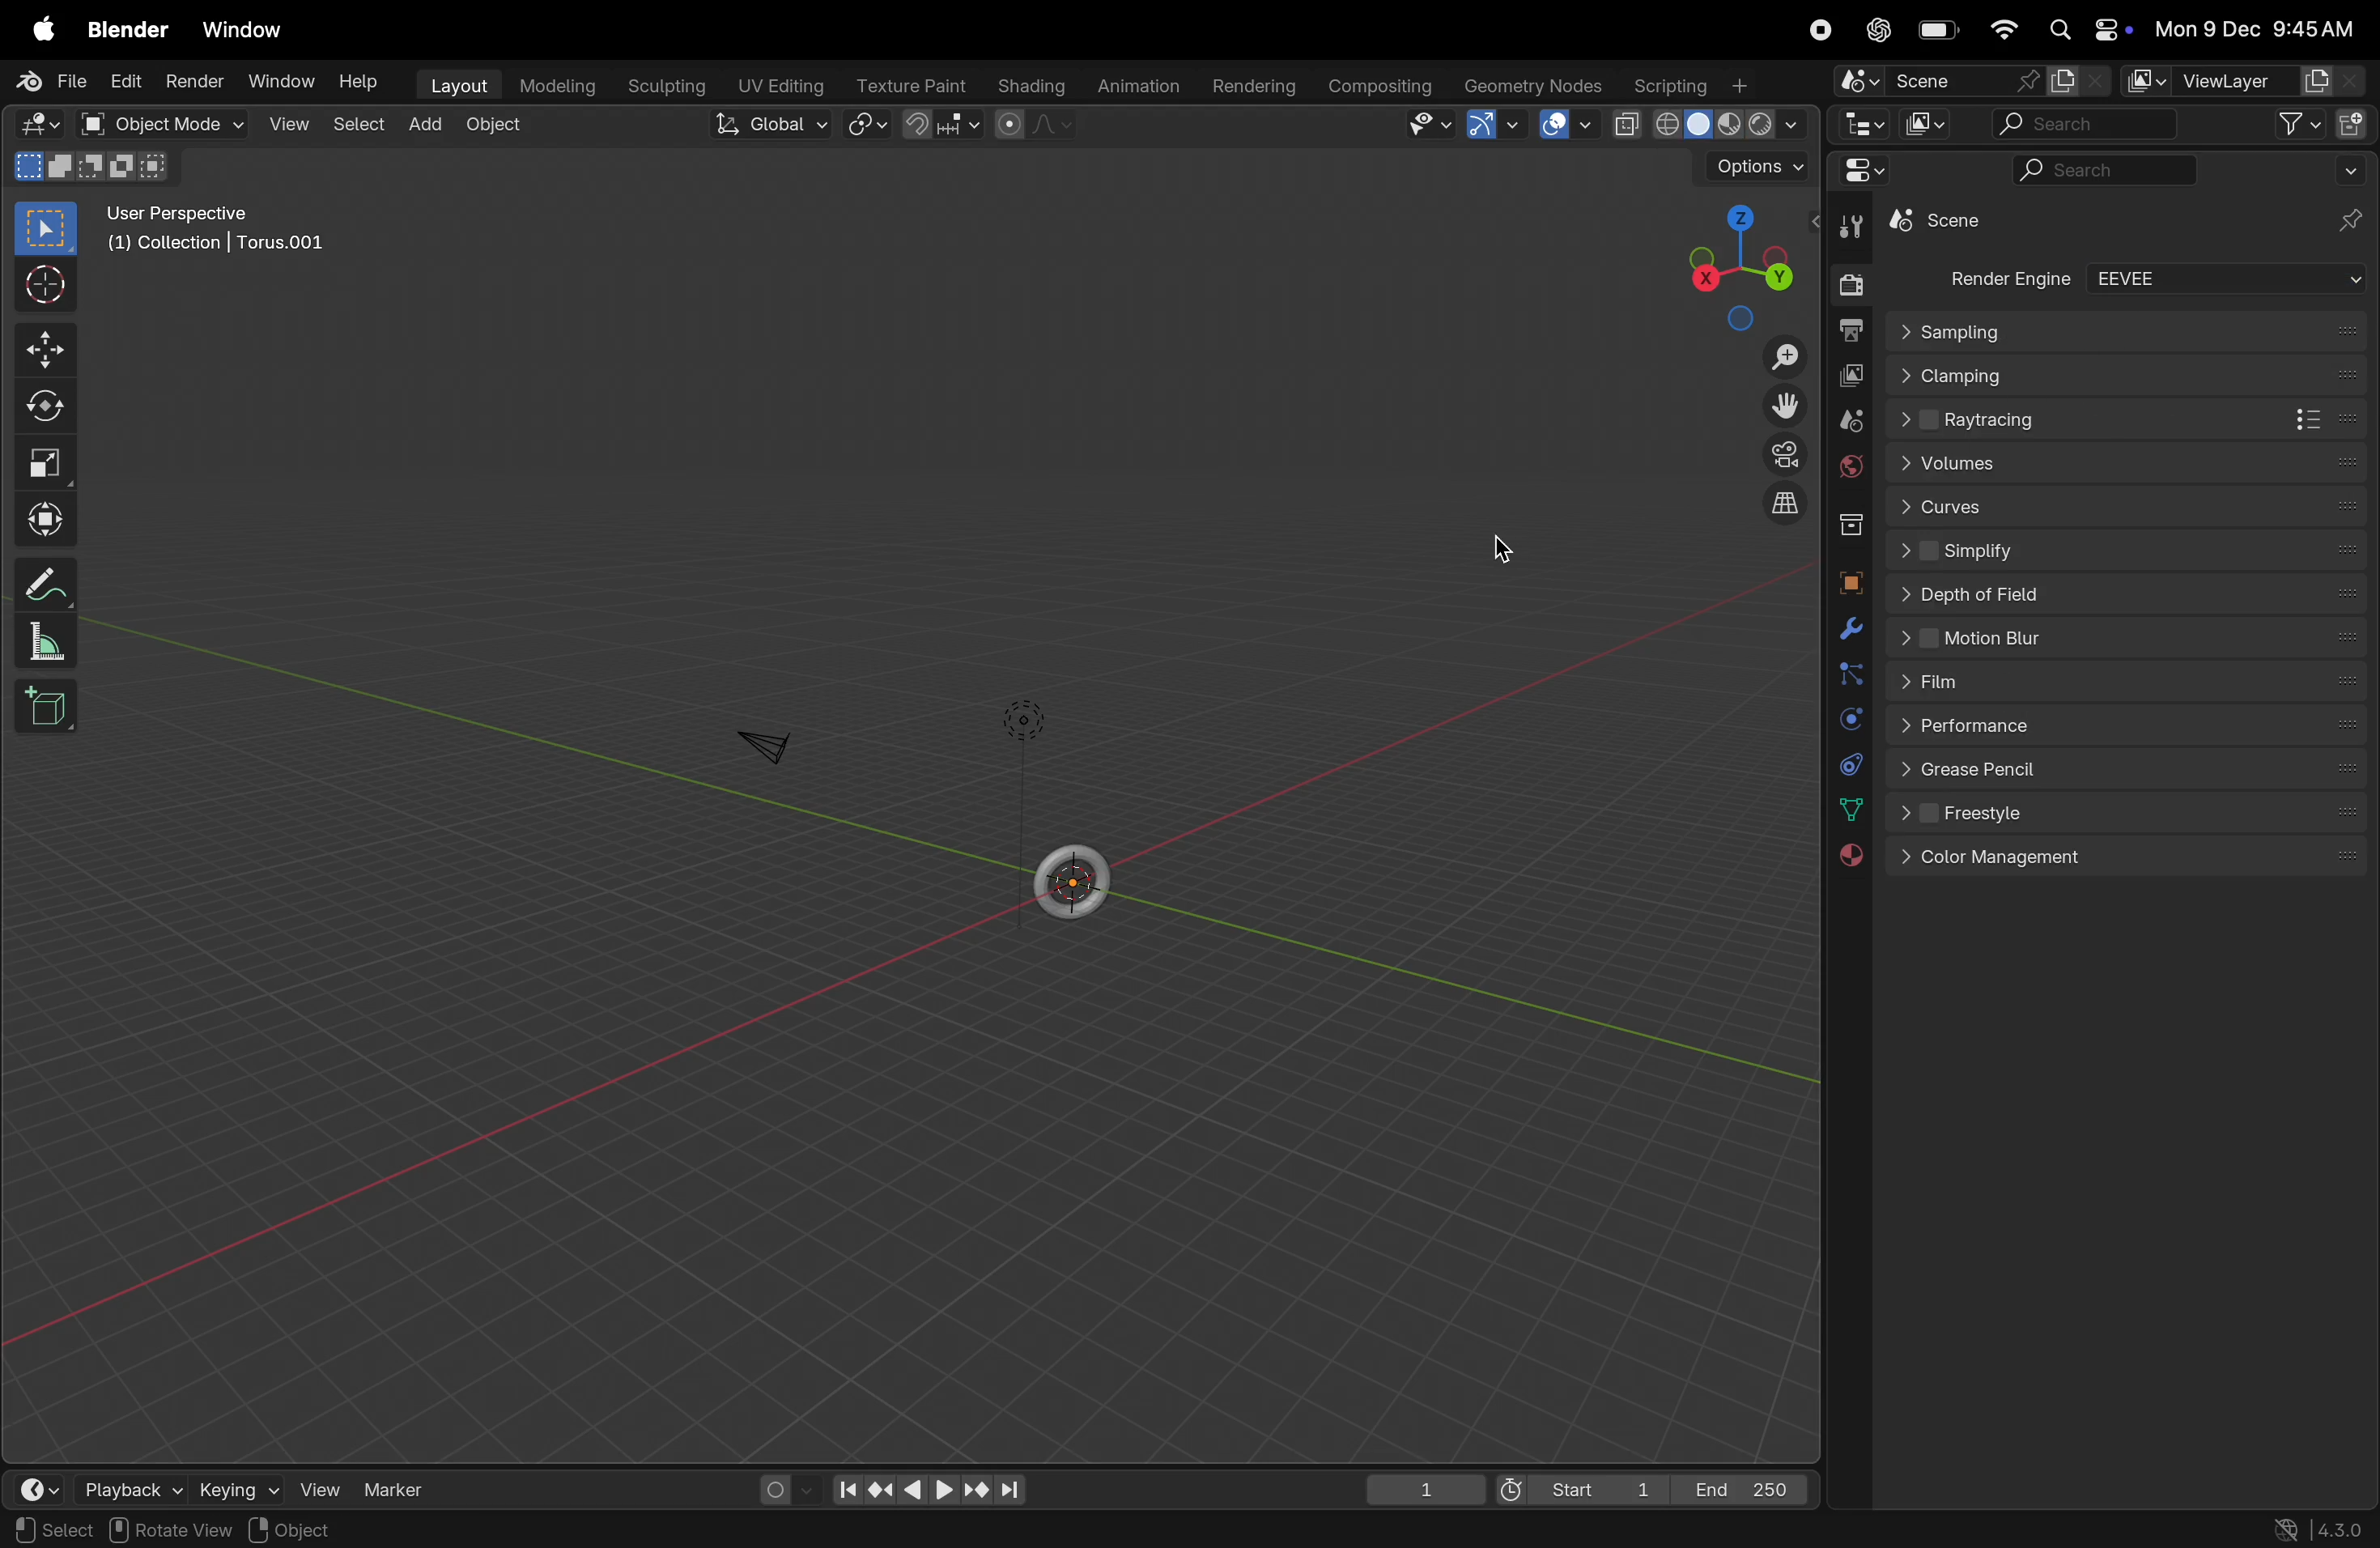 The width and height of the screenshot is (2380, 1548). I want to click on Transform, so click(50, 516).